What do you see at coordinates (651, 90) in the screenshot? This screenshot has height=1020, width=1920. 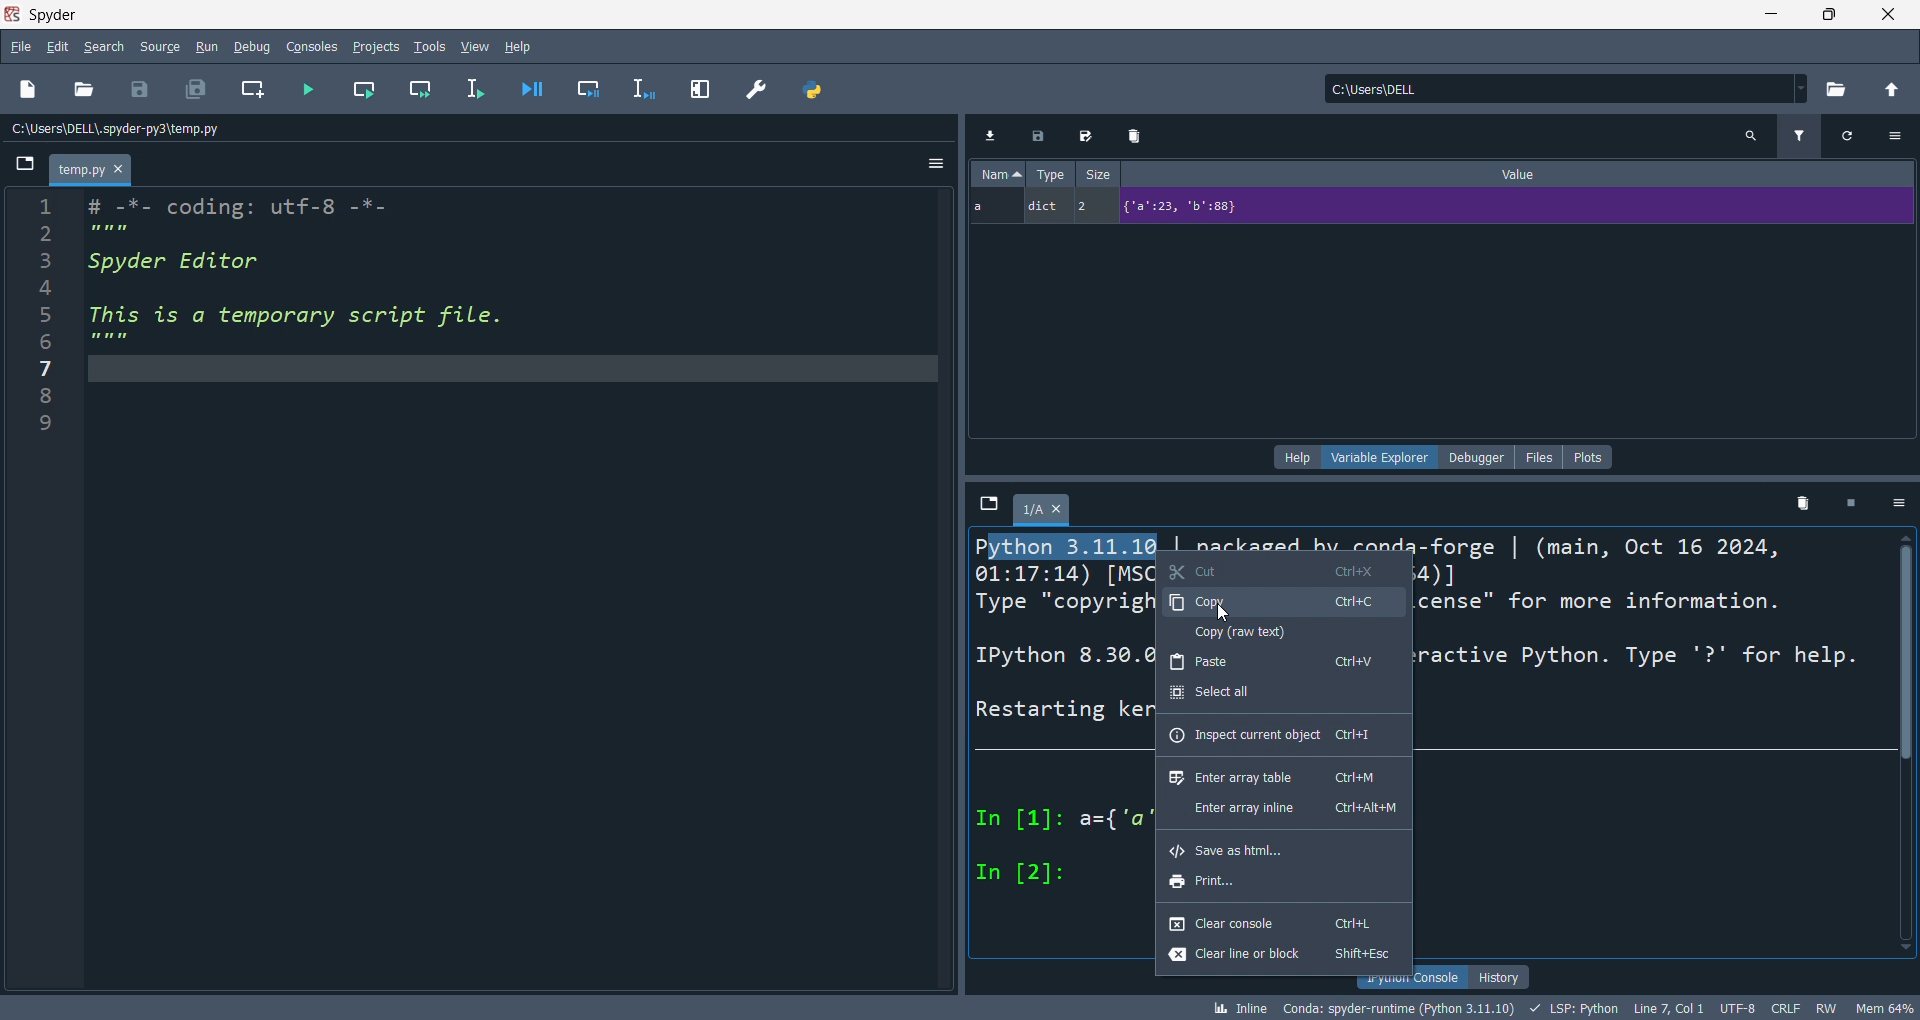 I see `debug line` at bounding box center [651, 90].